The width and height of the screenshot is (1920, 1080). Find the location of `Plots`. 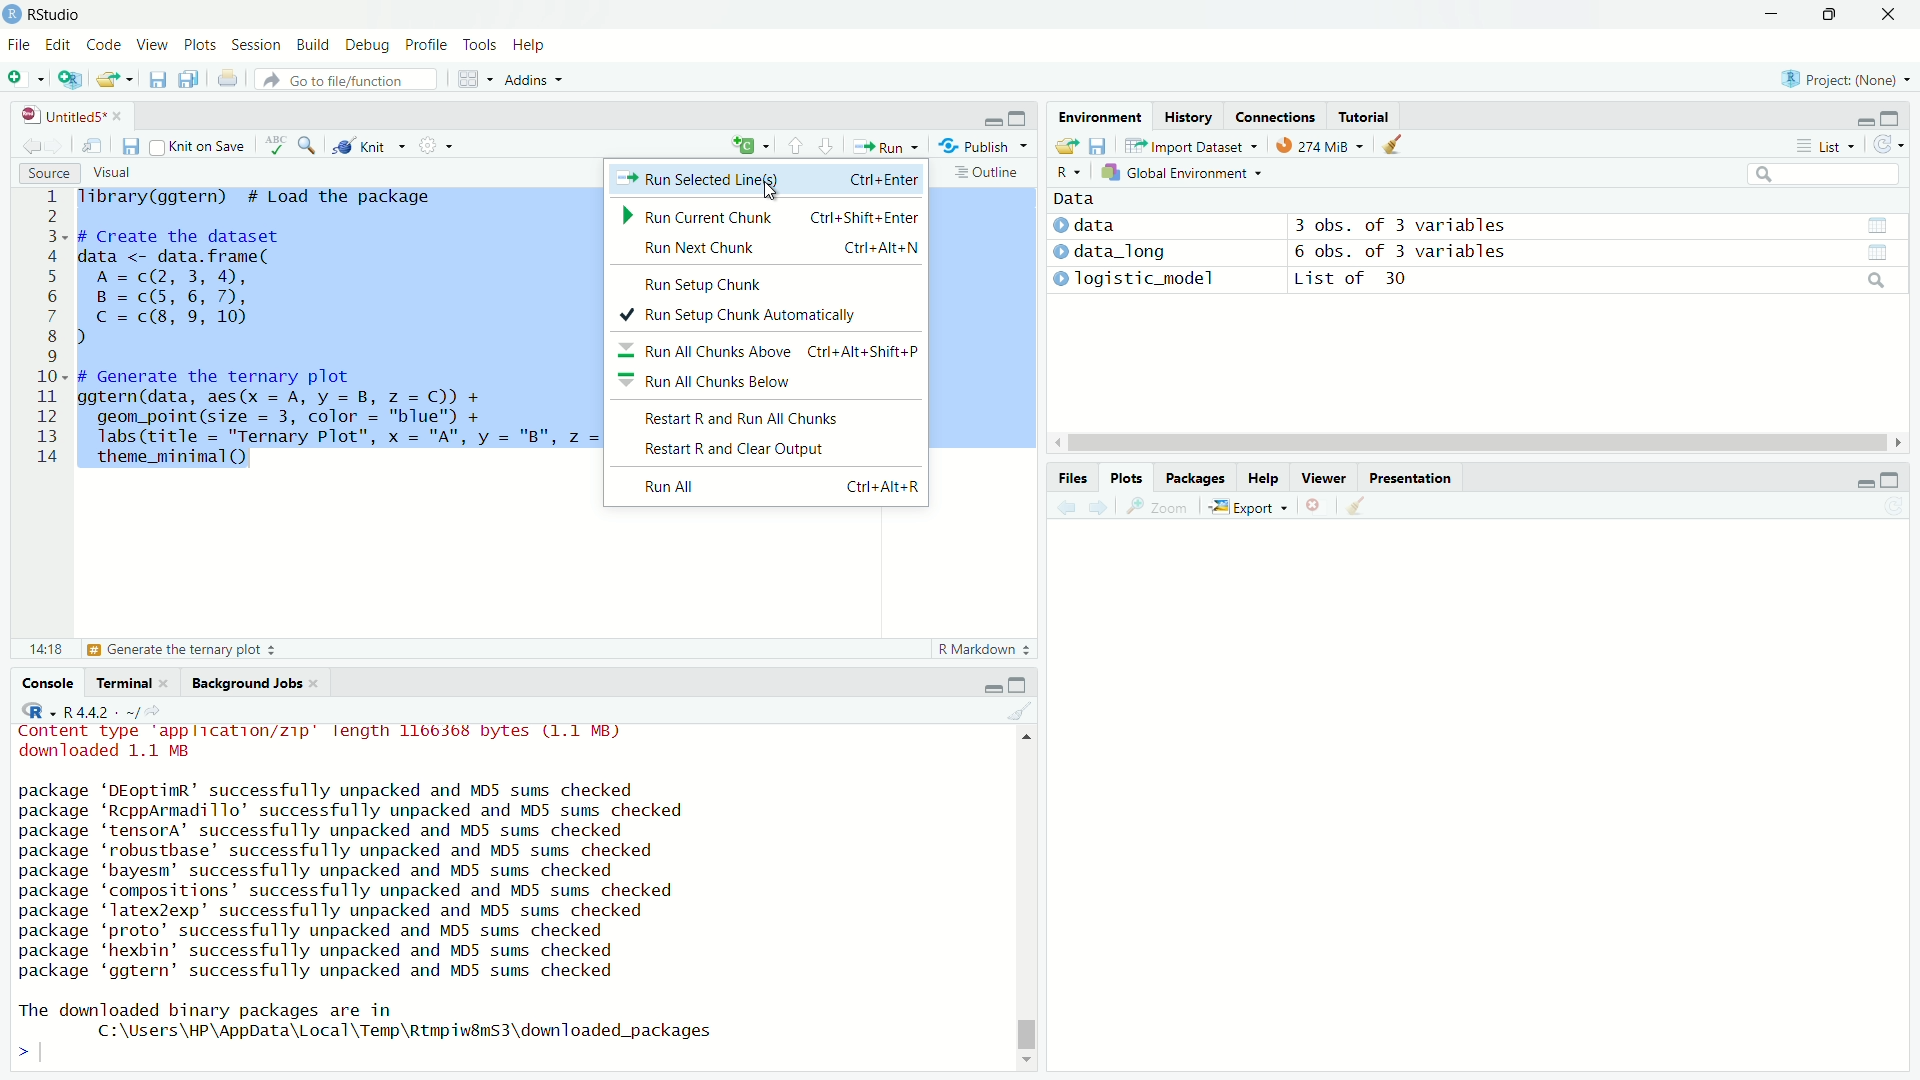

Plots is located at coordinates (1124, 476).